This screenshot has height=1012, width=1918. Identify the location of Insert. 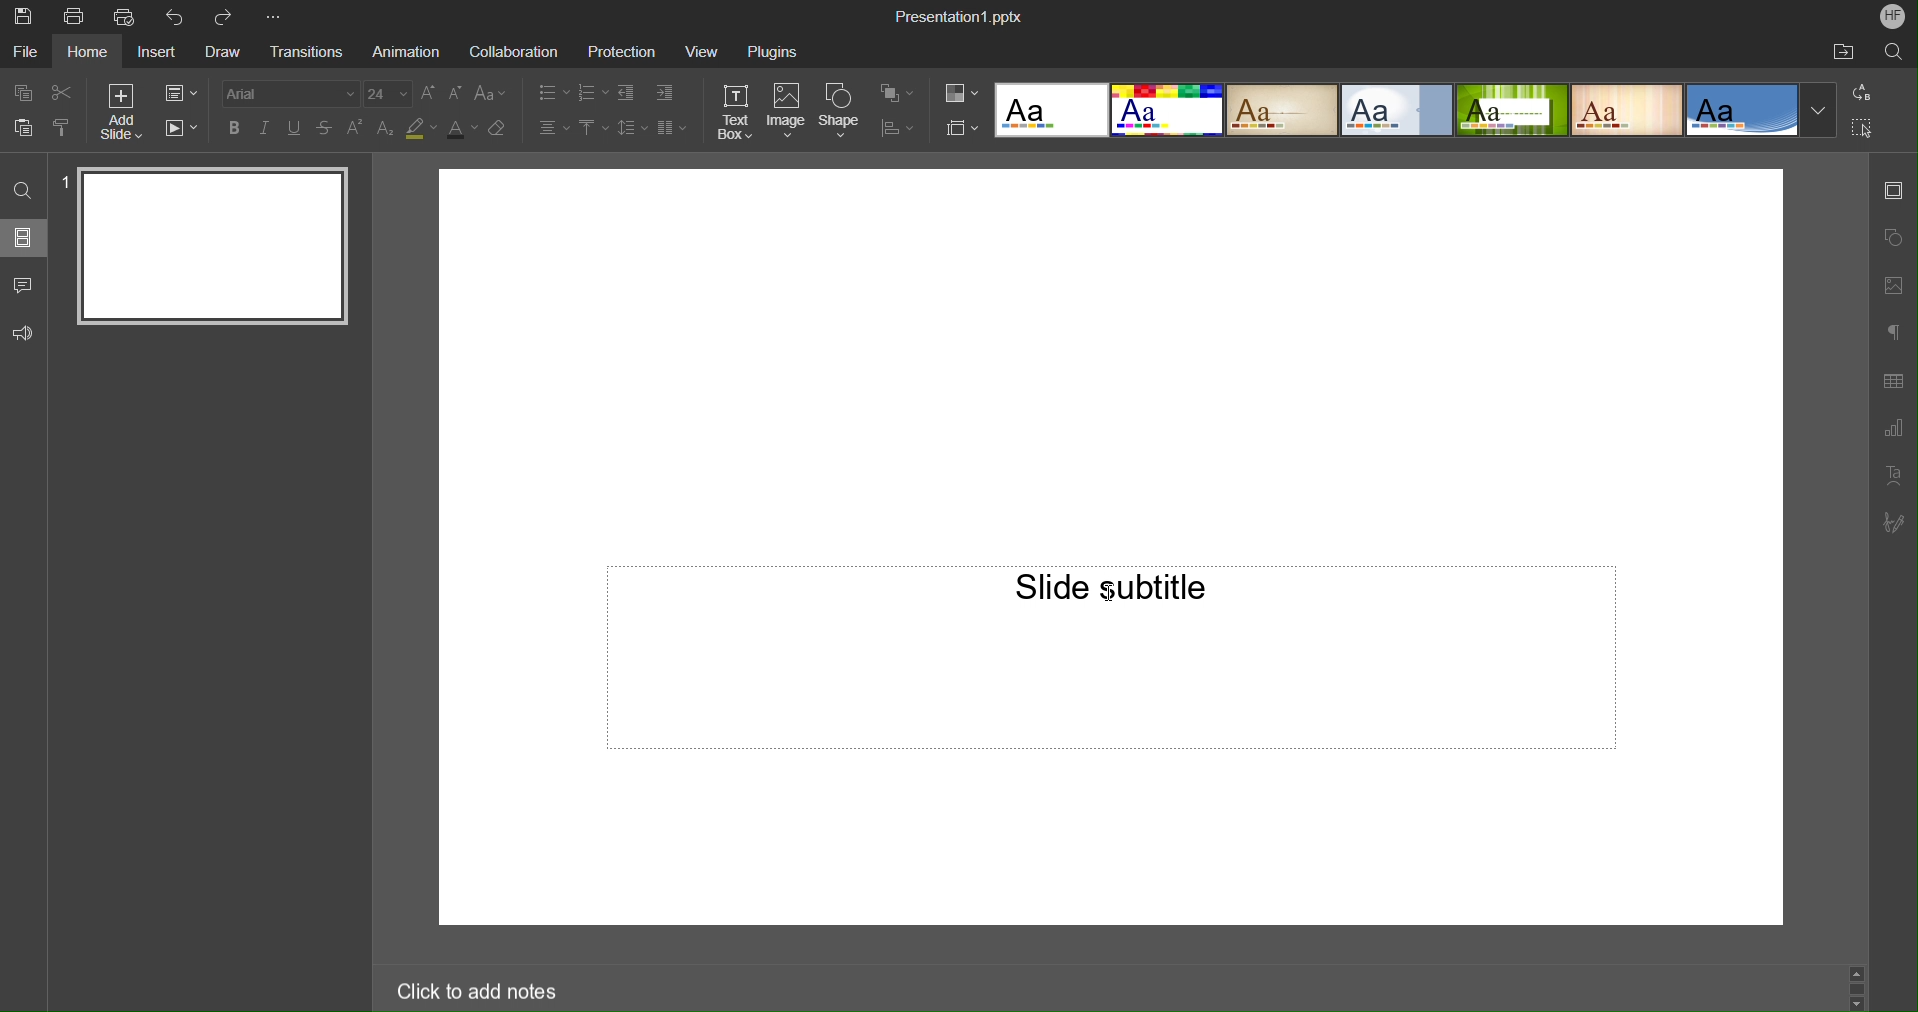
(158, 52).